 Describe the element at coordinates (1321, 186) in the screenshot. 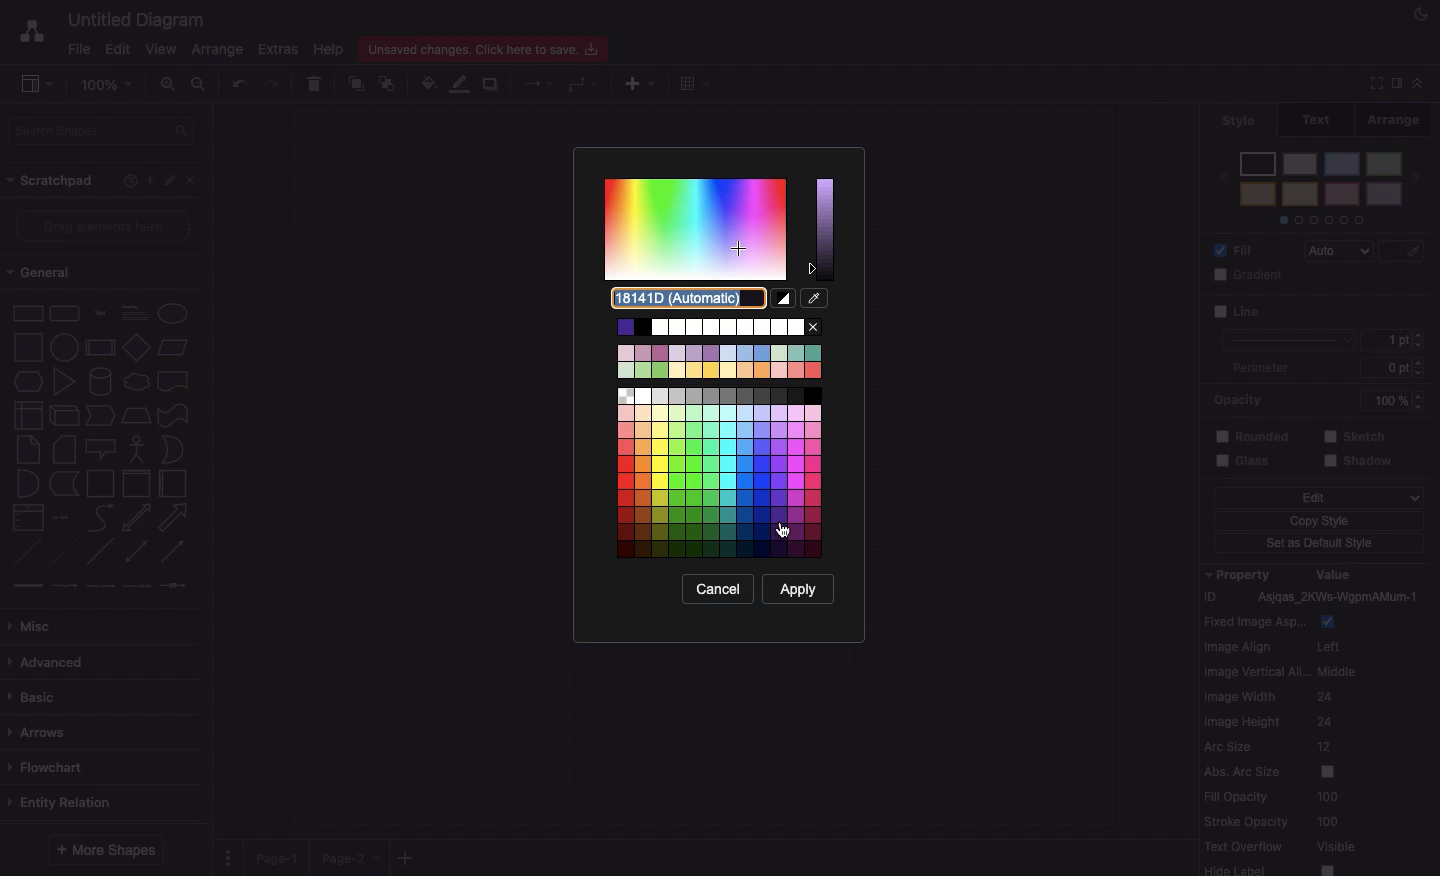

I see `Styles` at that location.